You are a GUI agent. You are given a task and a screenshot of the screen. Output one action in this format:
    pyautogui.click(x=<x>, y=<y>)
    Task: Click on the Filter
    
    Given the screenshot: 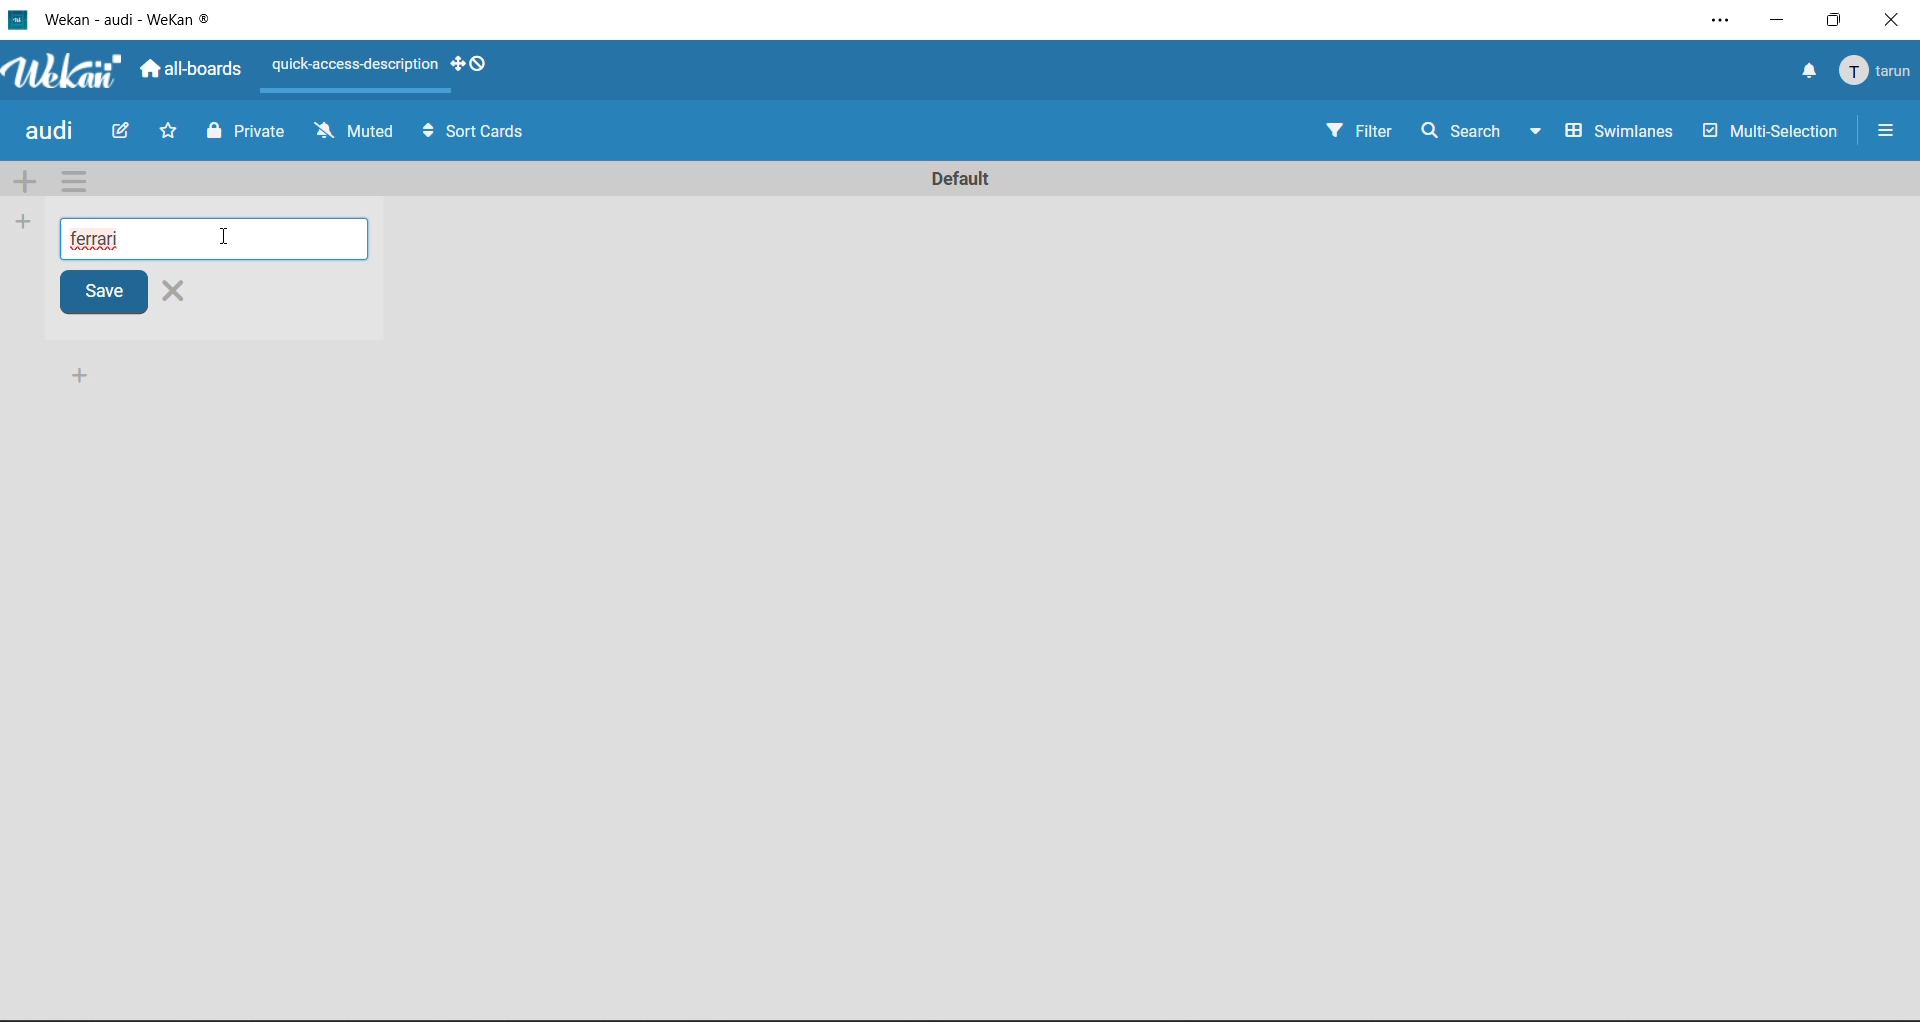 What is the action you would take?
    pyautogui.click(x=1354, y=132)
    